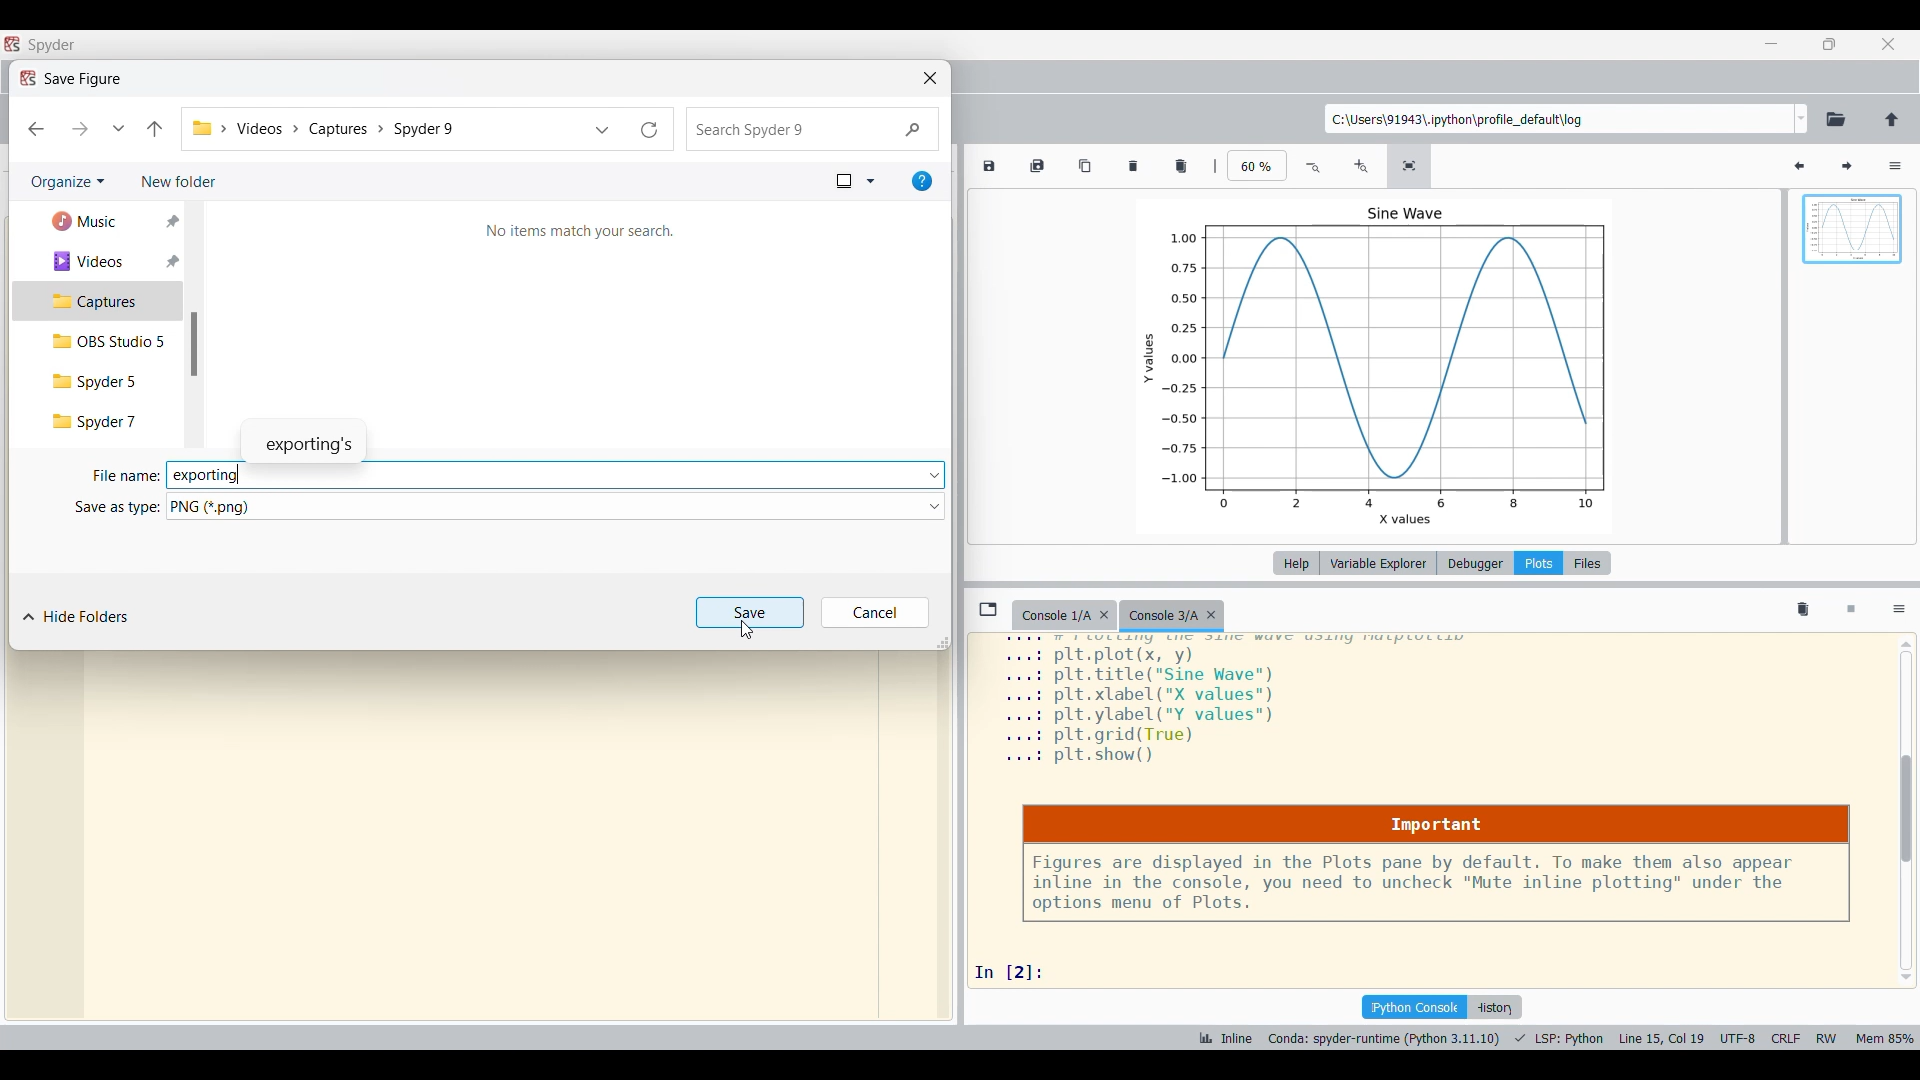 The height and width of the screenshot is (1080, 1920). I want to click on Format options, so click(555, 506).